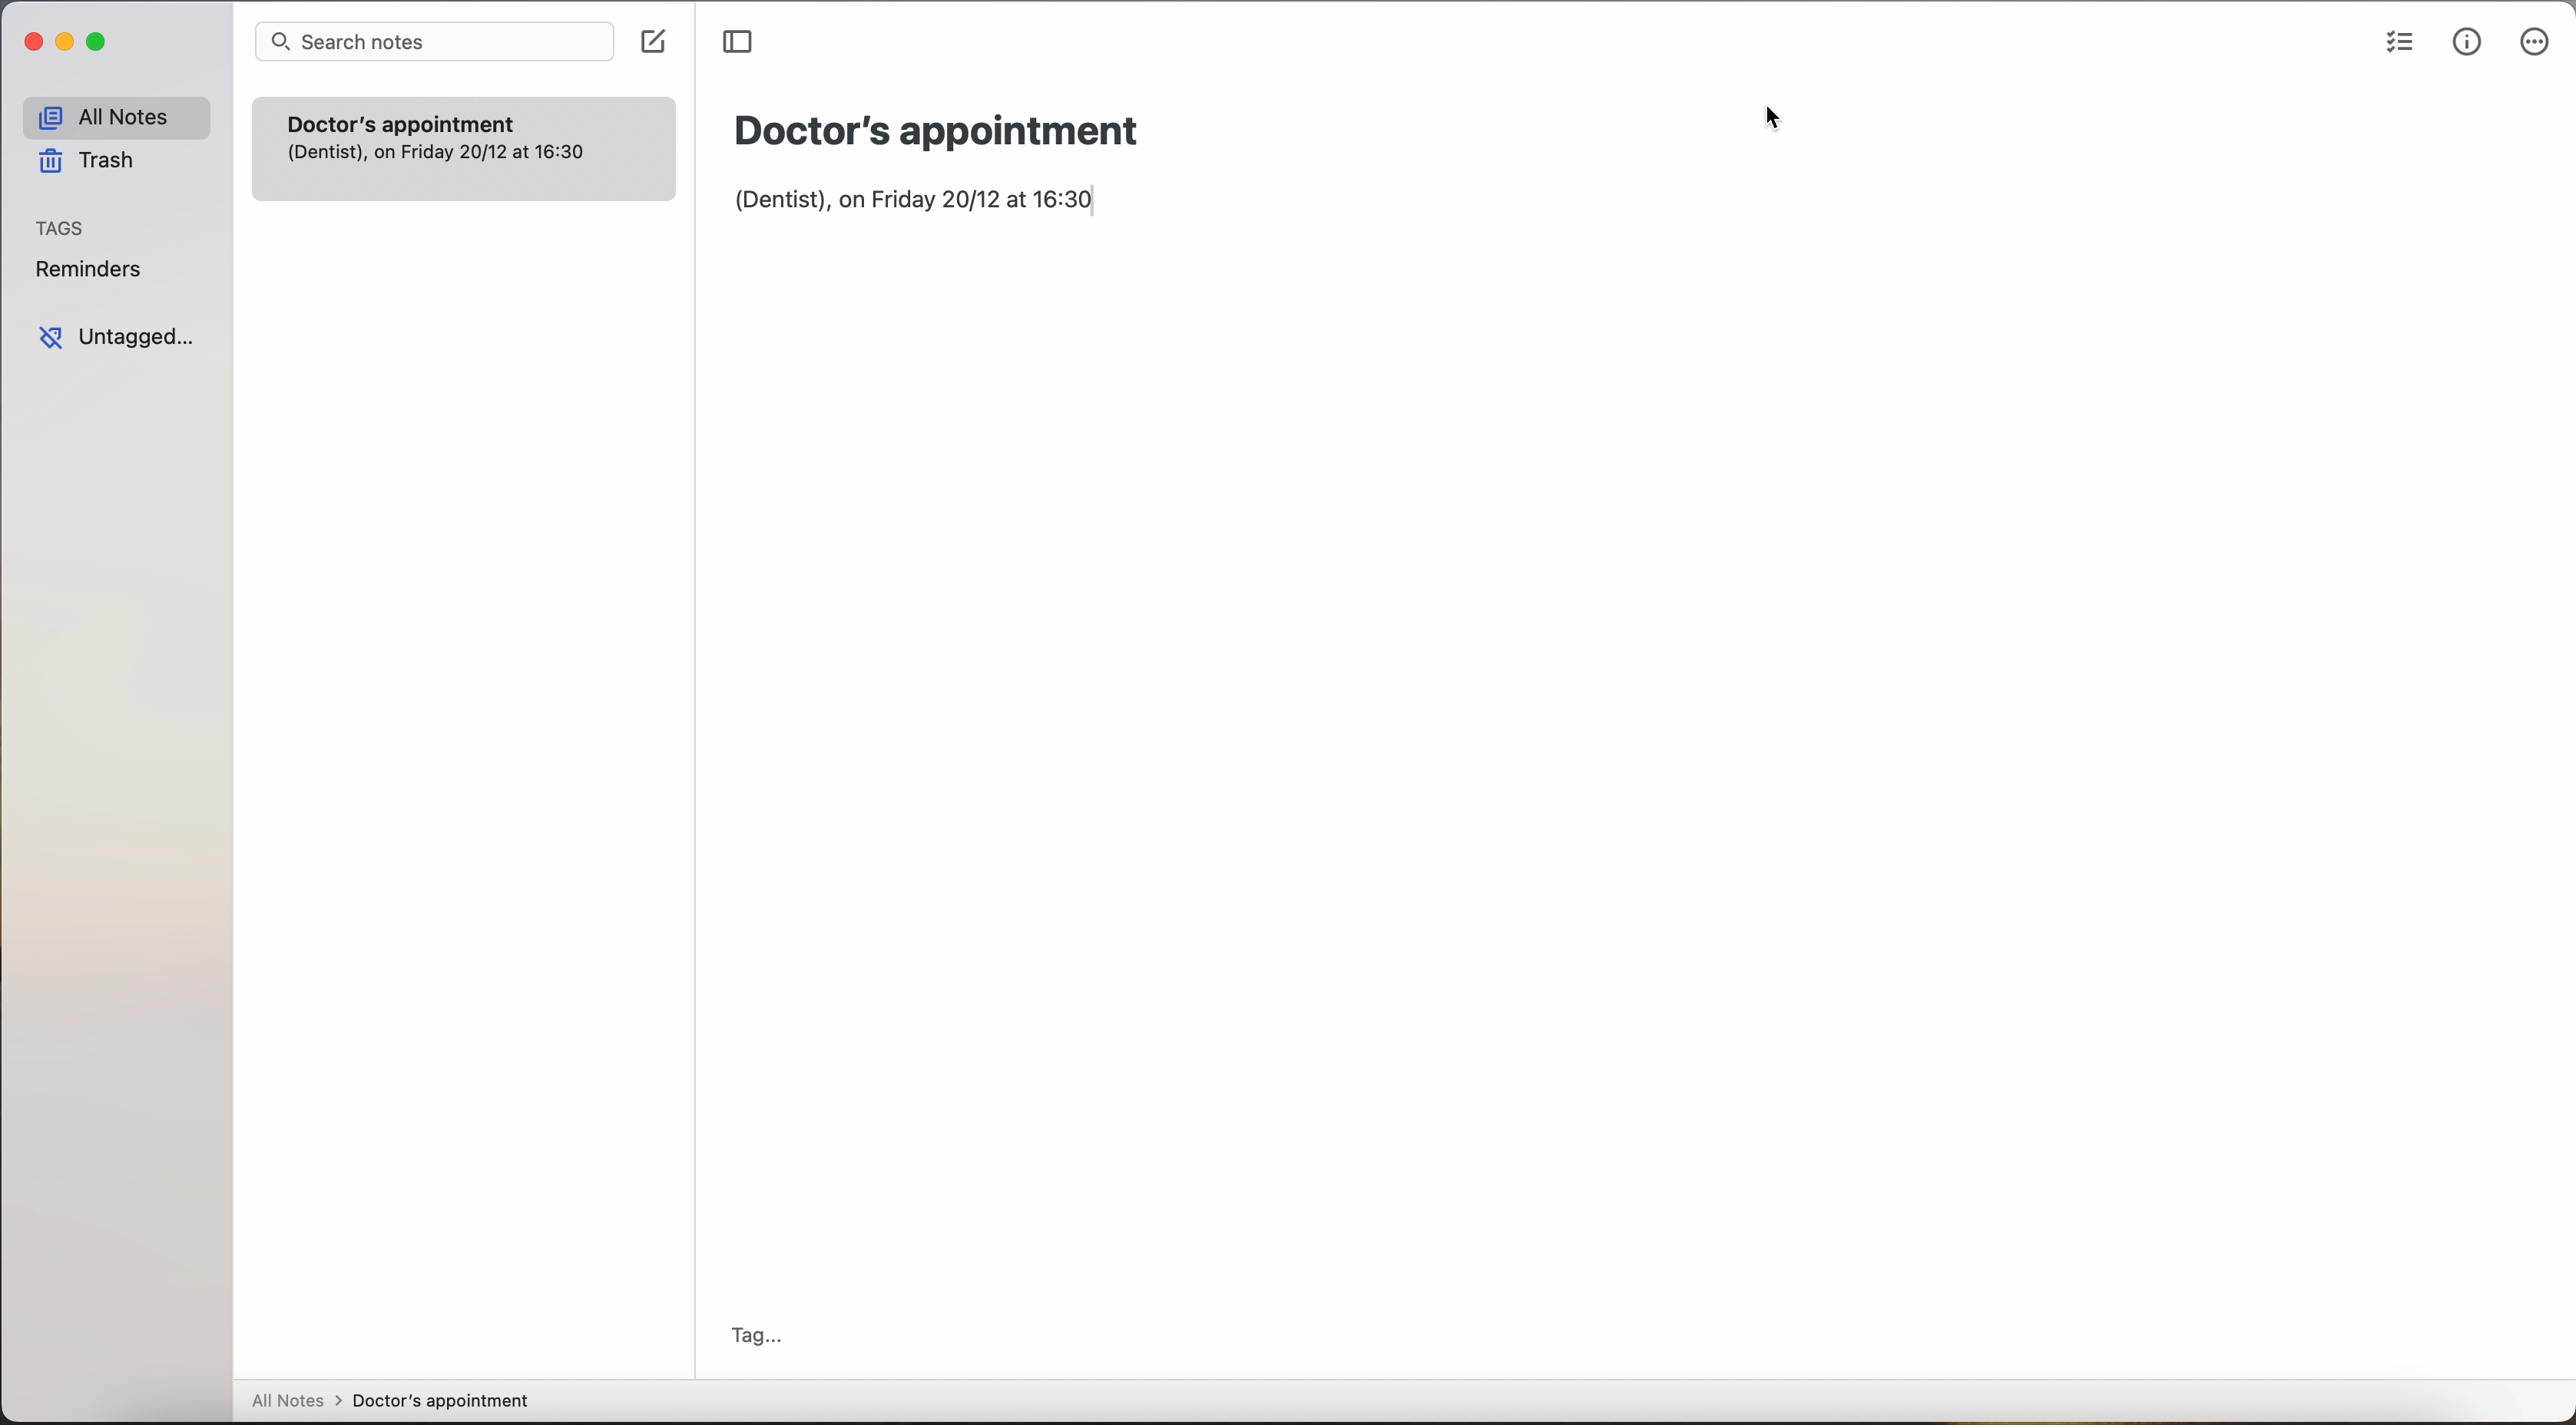  Describe the element at coordinates (764, 1330) in the screenshot. I see `Tag...` at that location.